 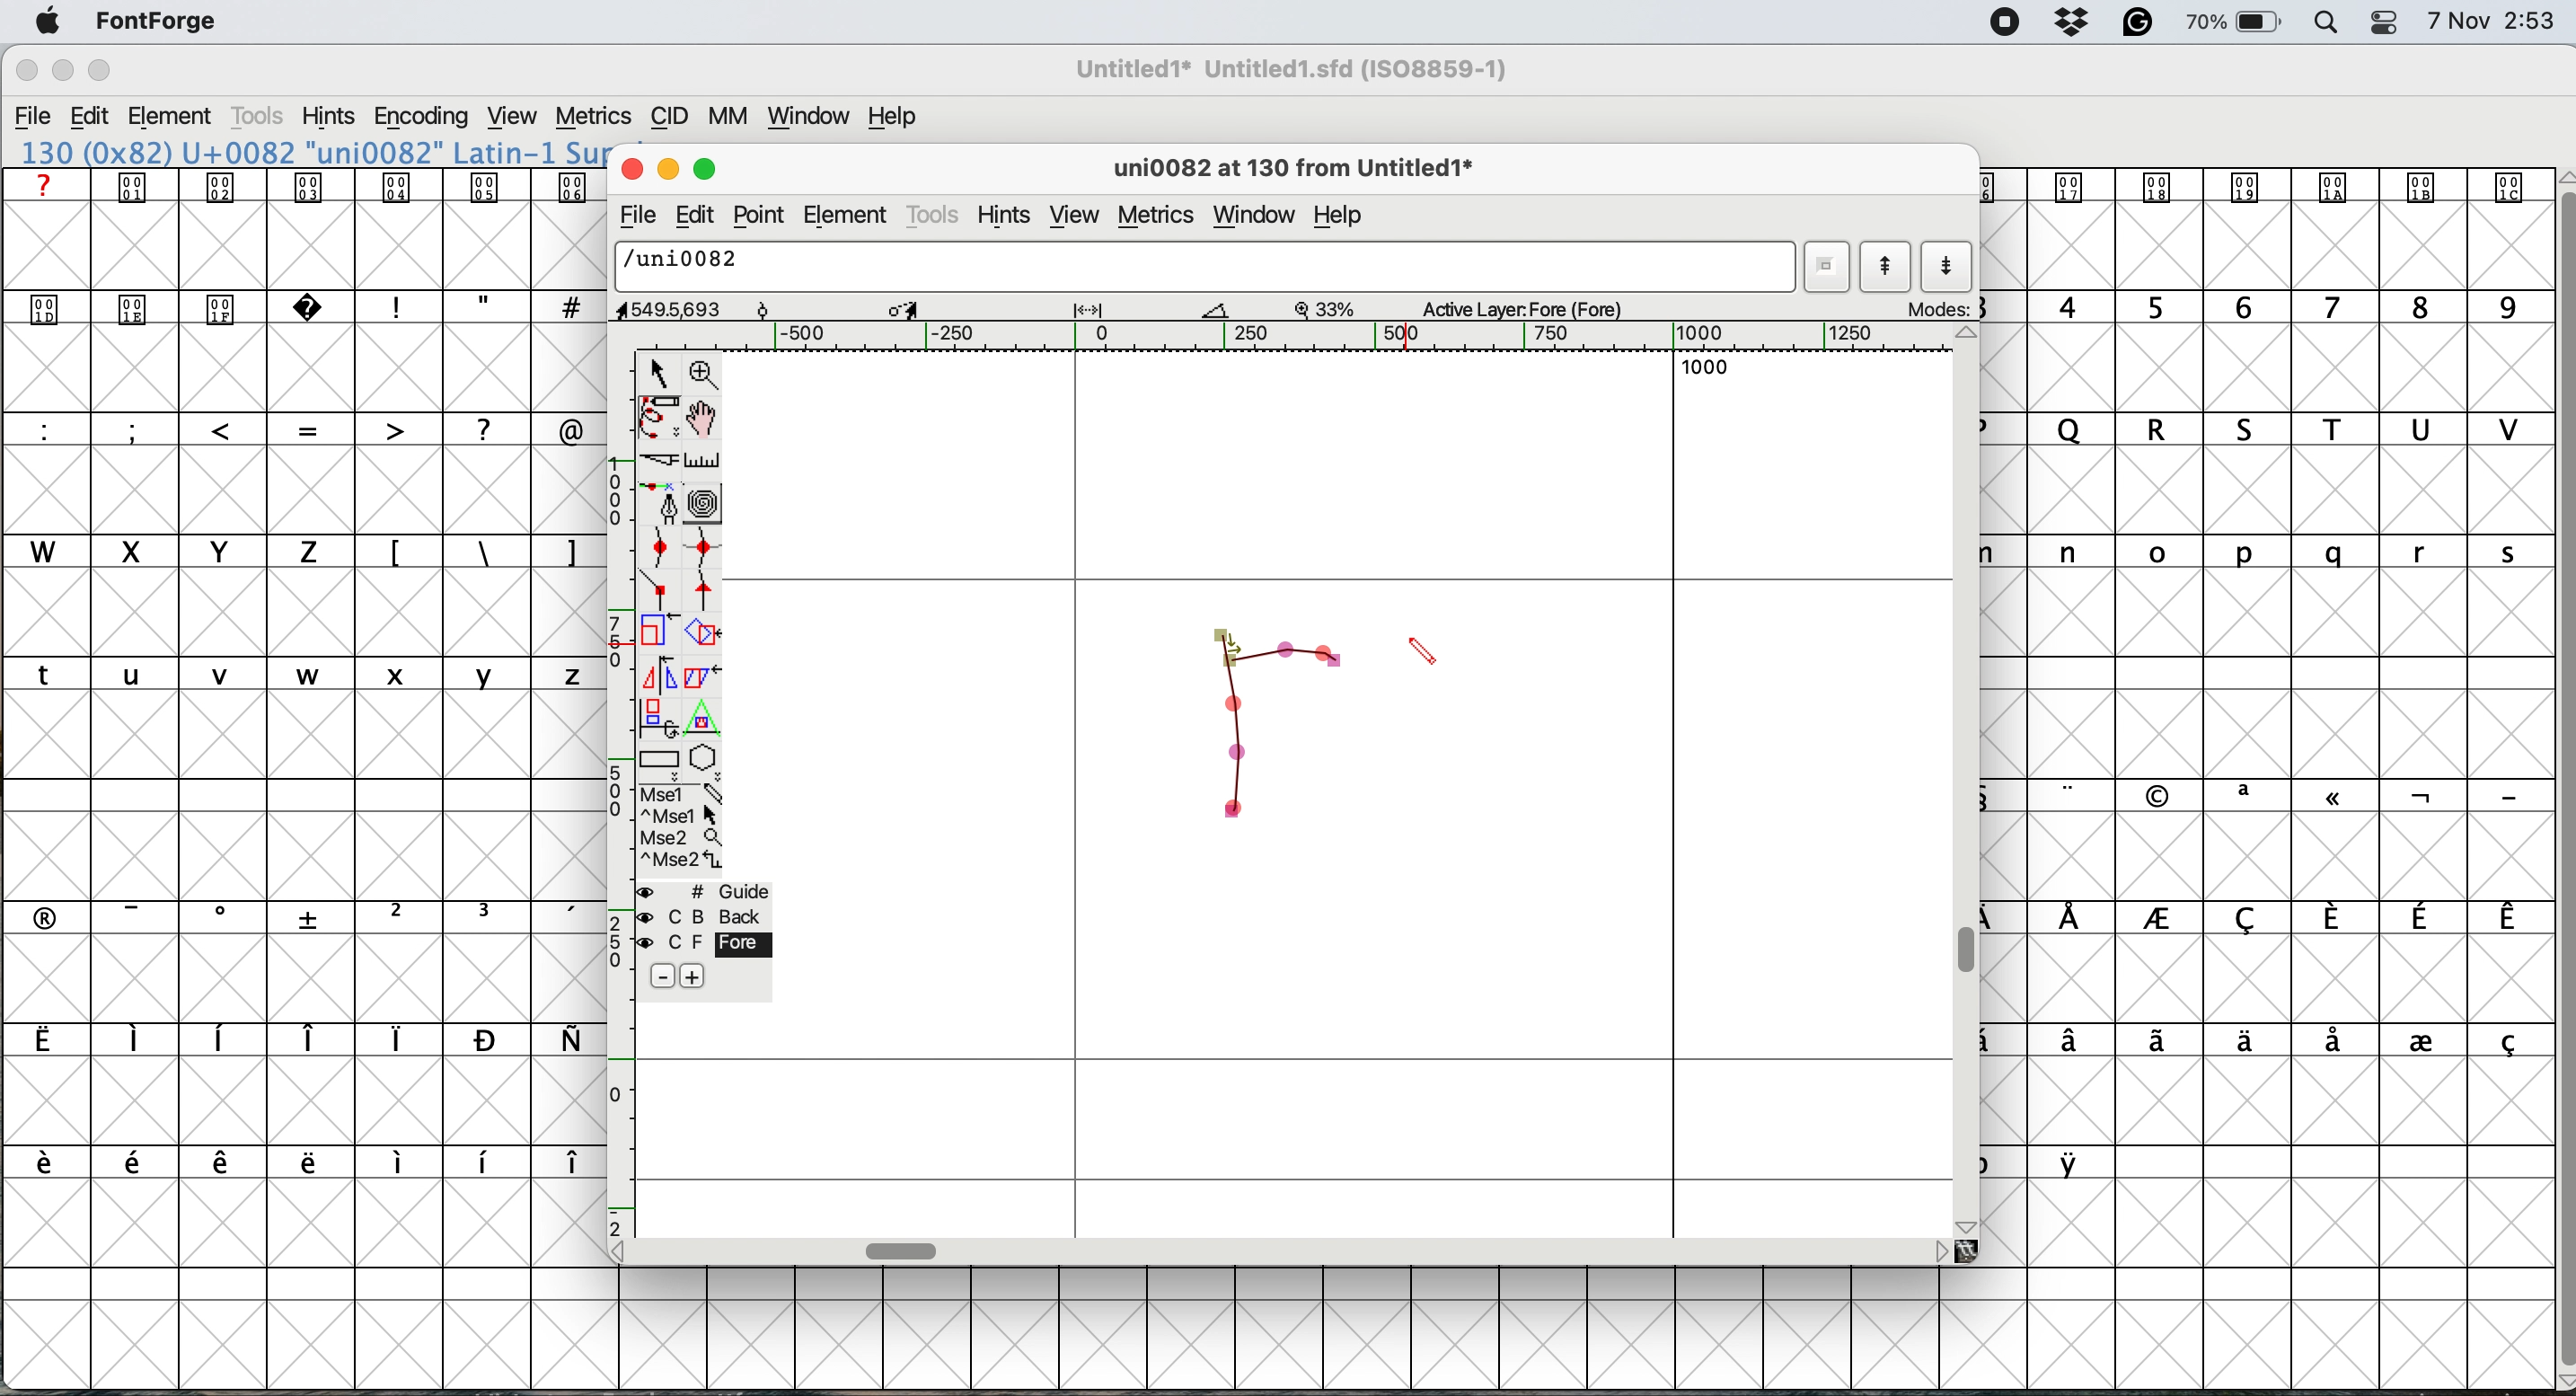 I want to click on special characters, so click(x=294, y=1041).